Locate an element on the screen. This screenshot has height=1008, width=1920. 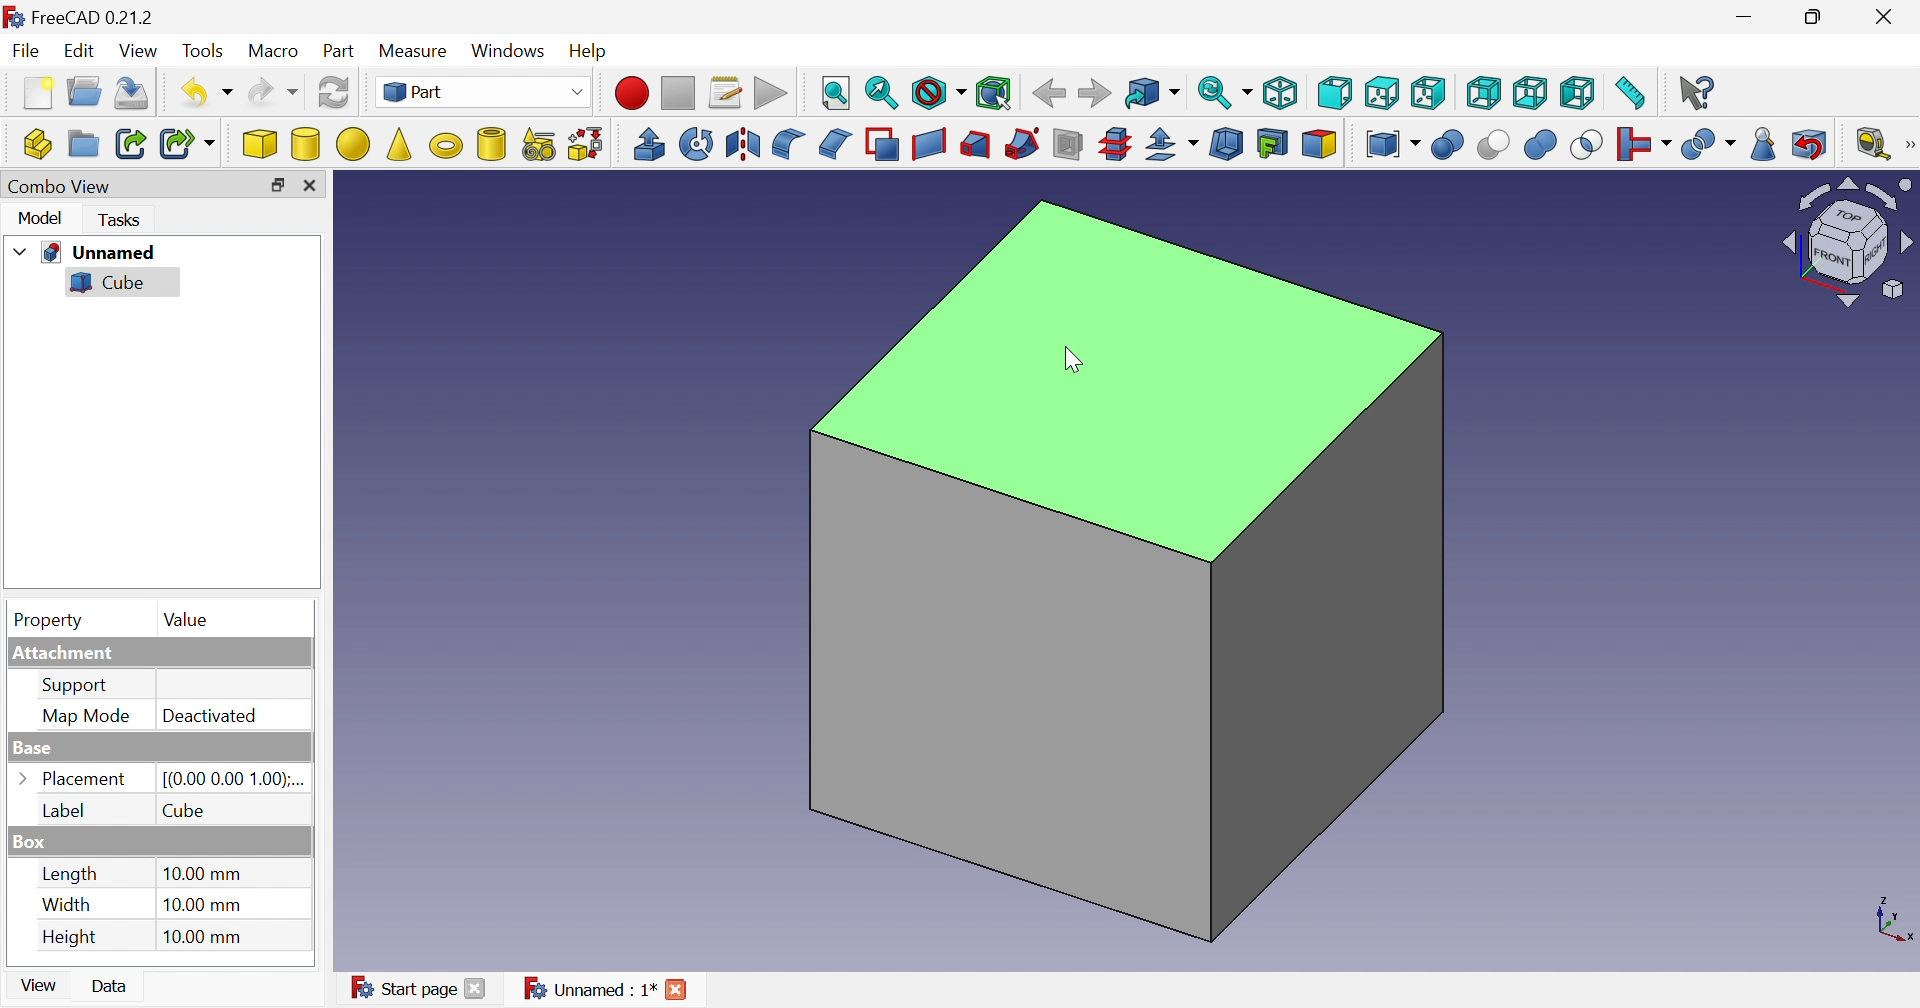
Height is located at coordinates (69, 937).